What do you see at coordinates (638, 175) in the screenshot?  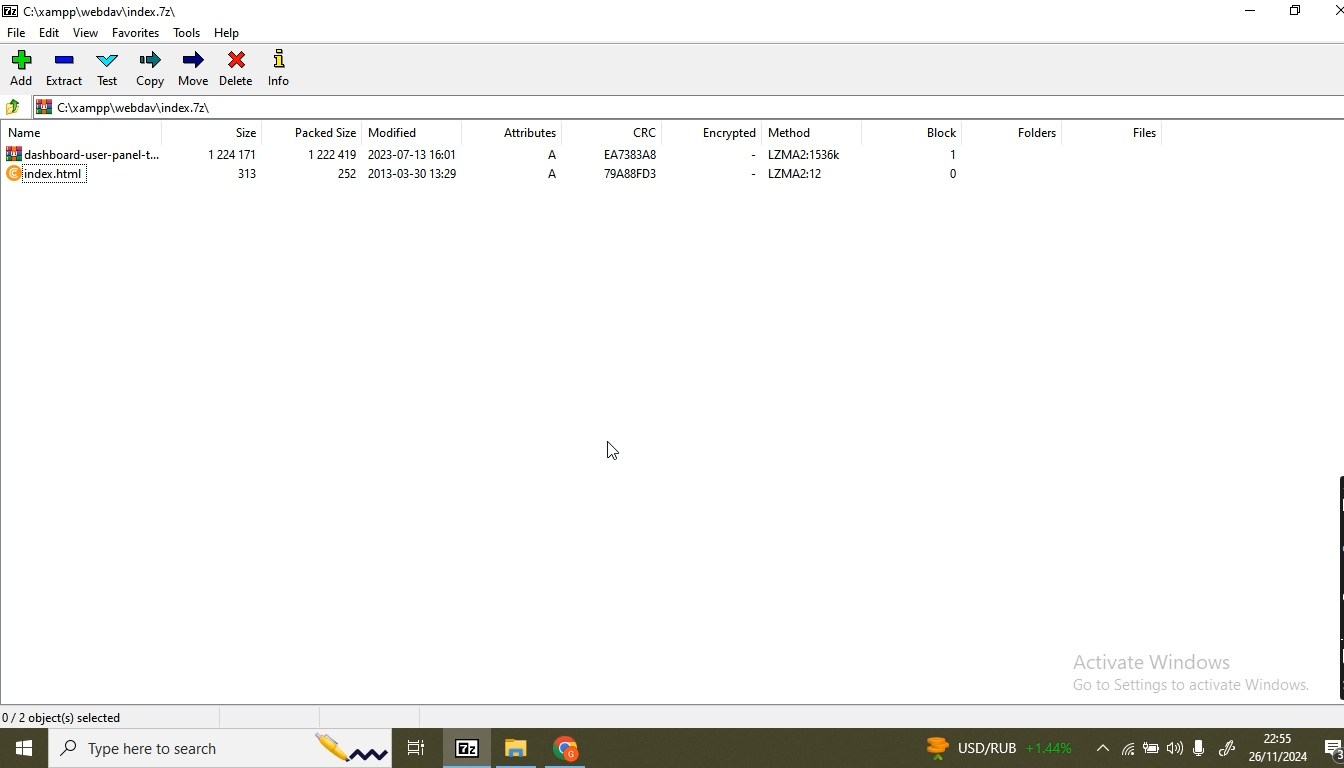 I see `79a88fd3` at bounding box center [638, 175].